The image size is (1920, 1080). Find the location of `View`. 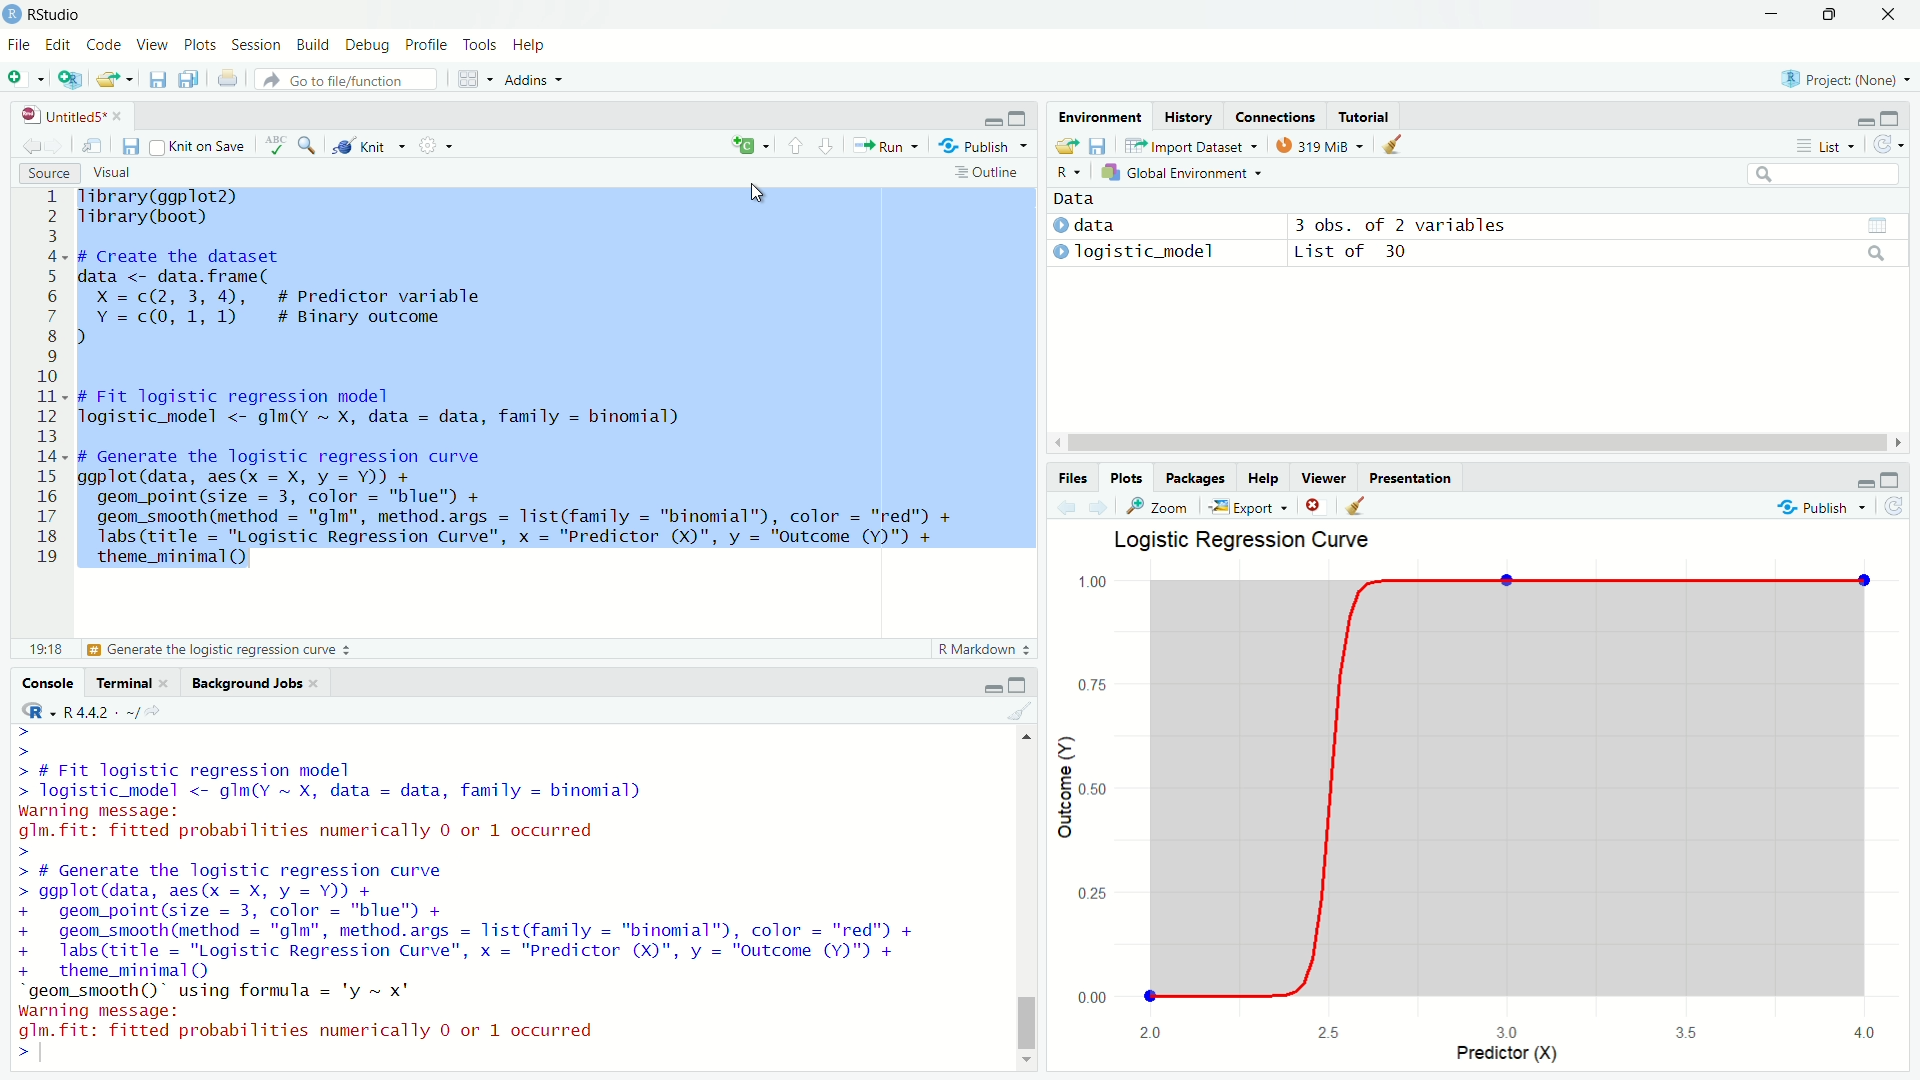

View is located at coordinates (151, 44).